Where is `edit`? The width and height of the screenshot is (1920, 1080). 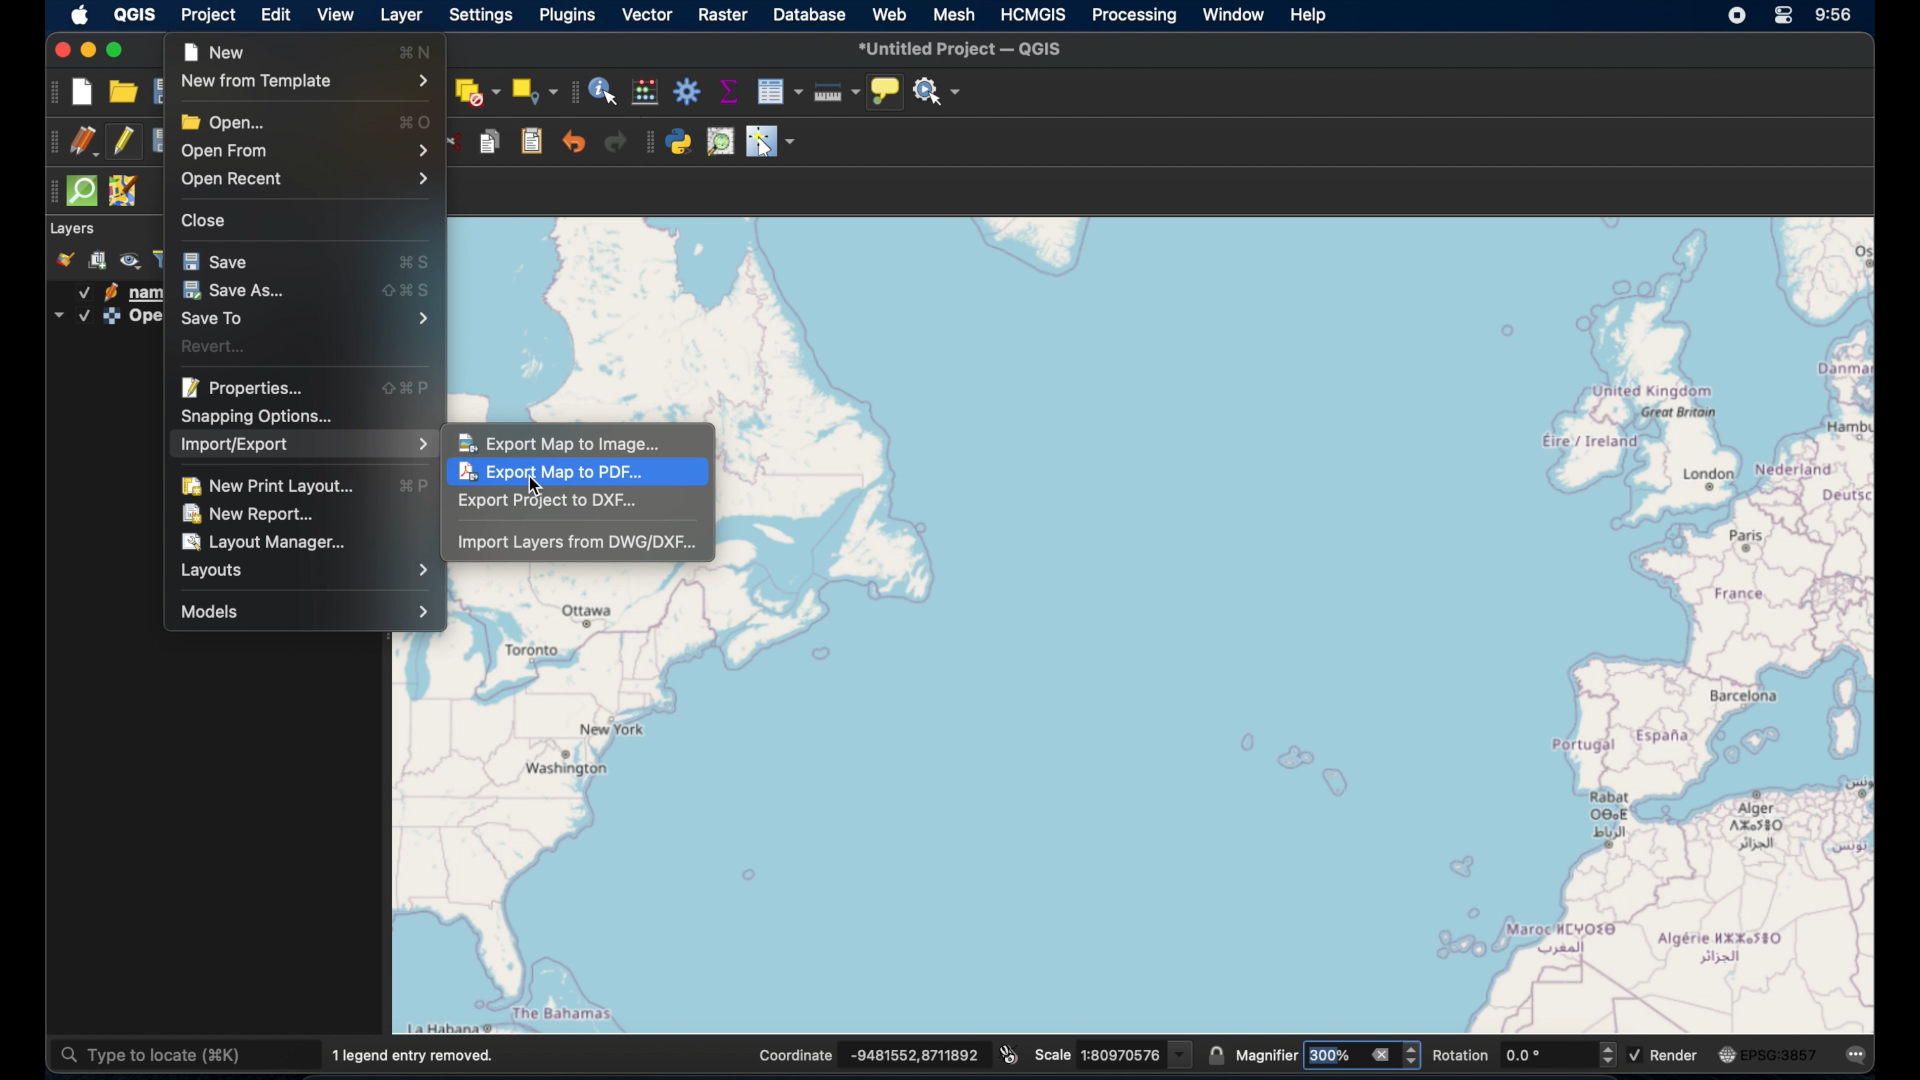
edit is located at coordinates (277, 15).